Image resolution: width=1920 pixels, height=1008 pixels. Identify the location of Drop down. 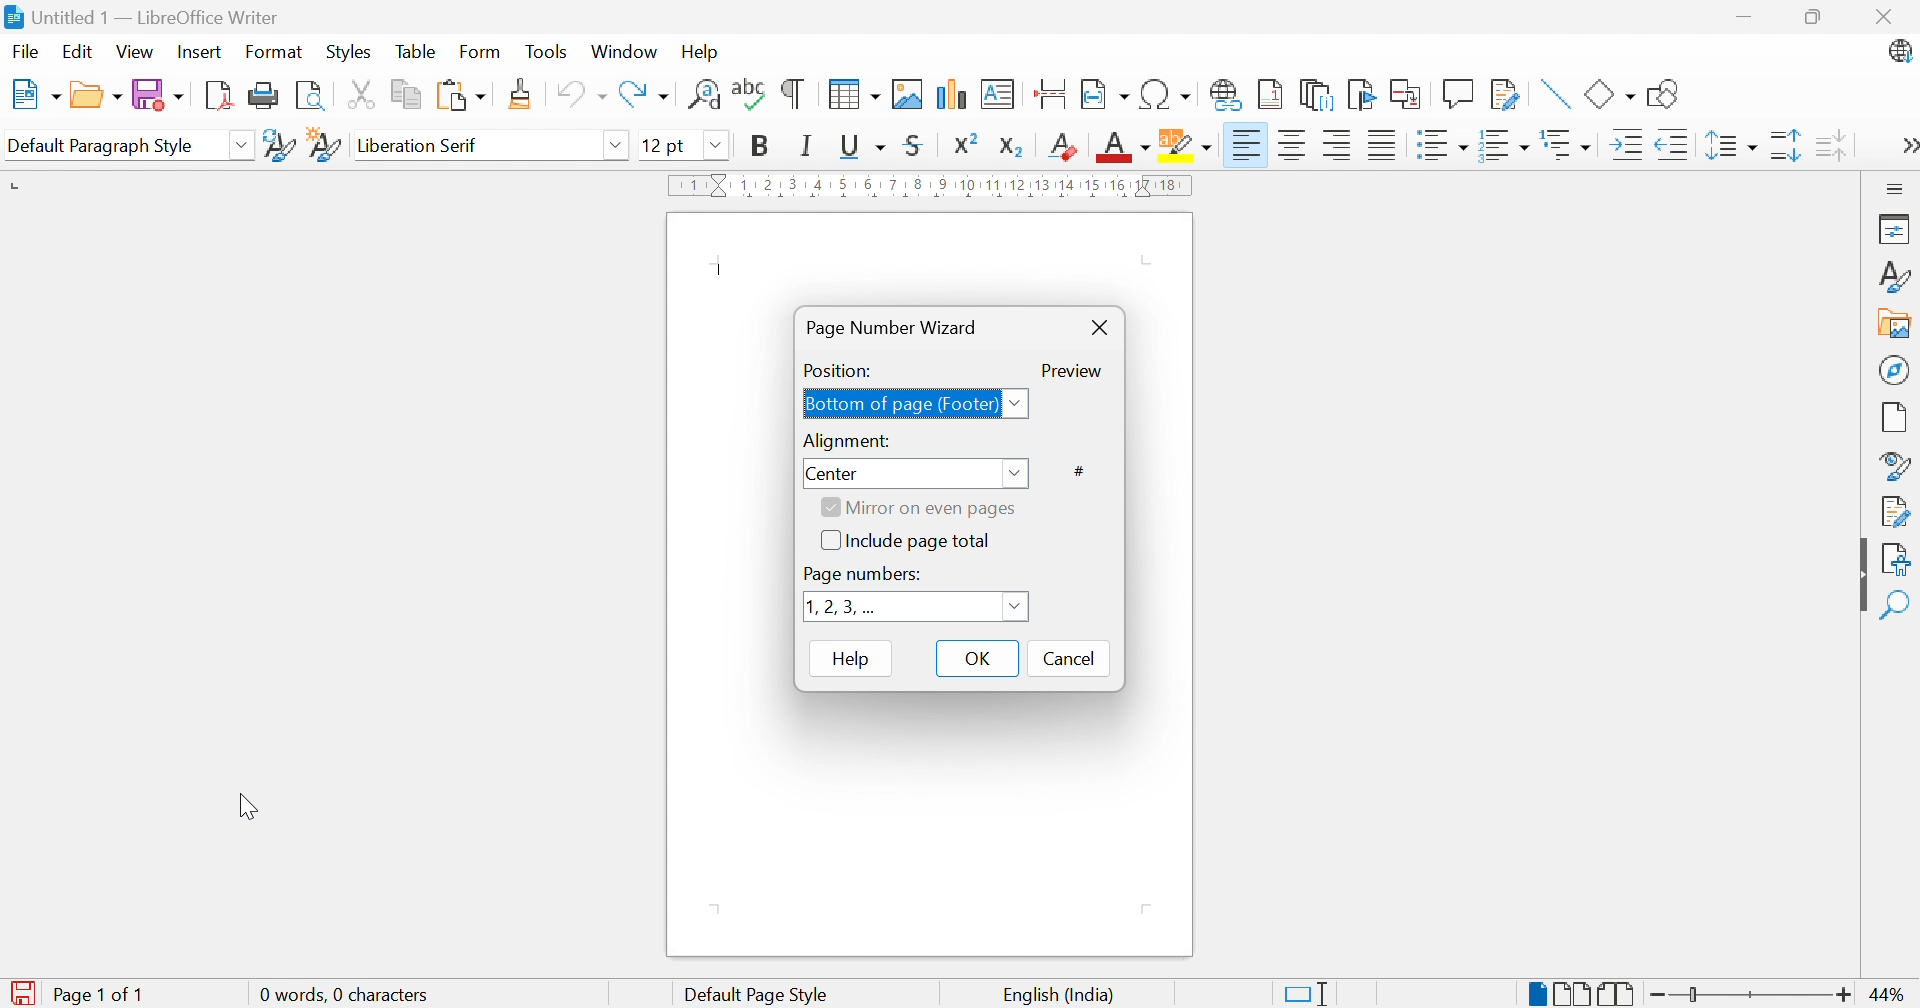
(1012, 605).